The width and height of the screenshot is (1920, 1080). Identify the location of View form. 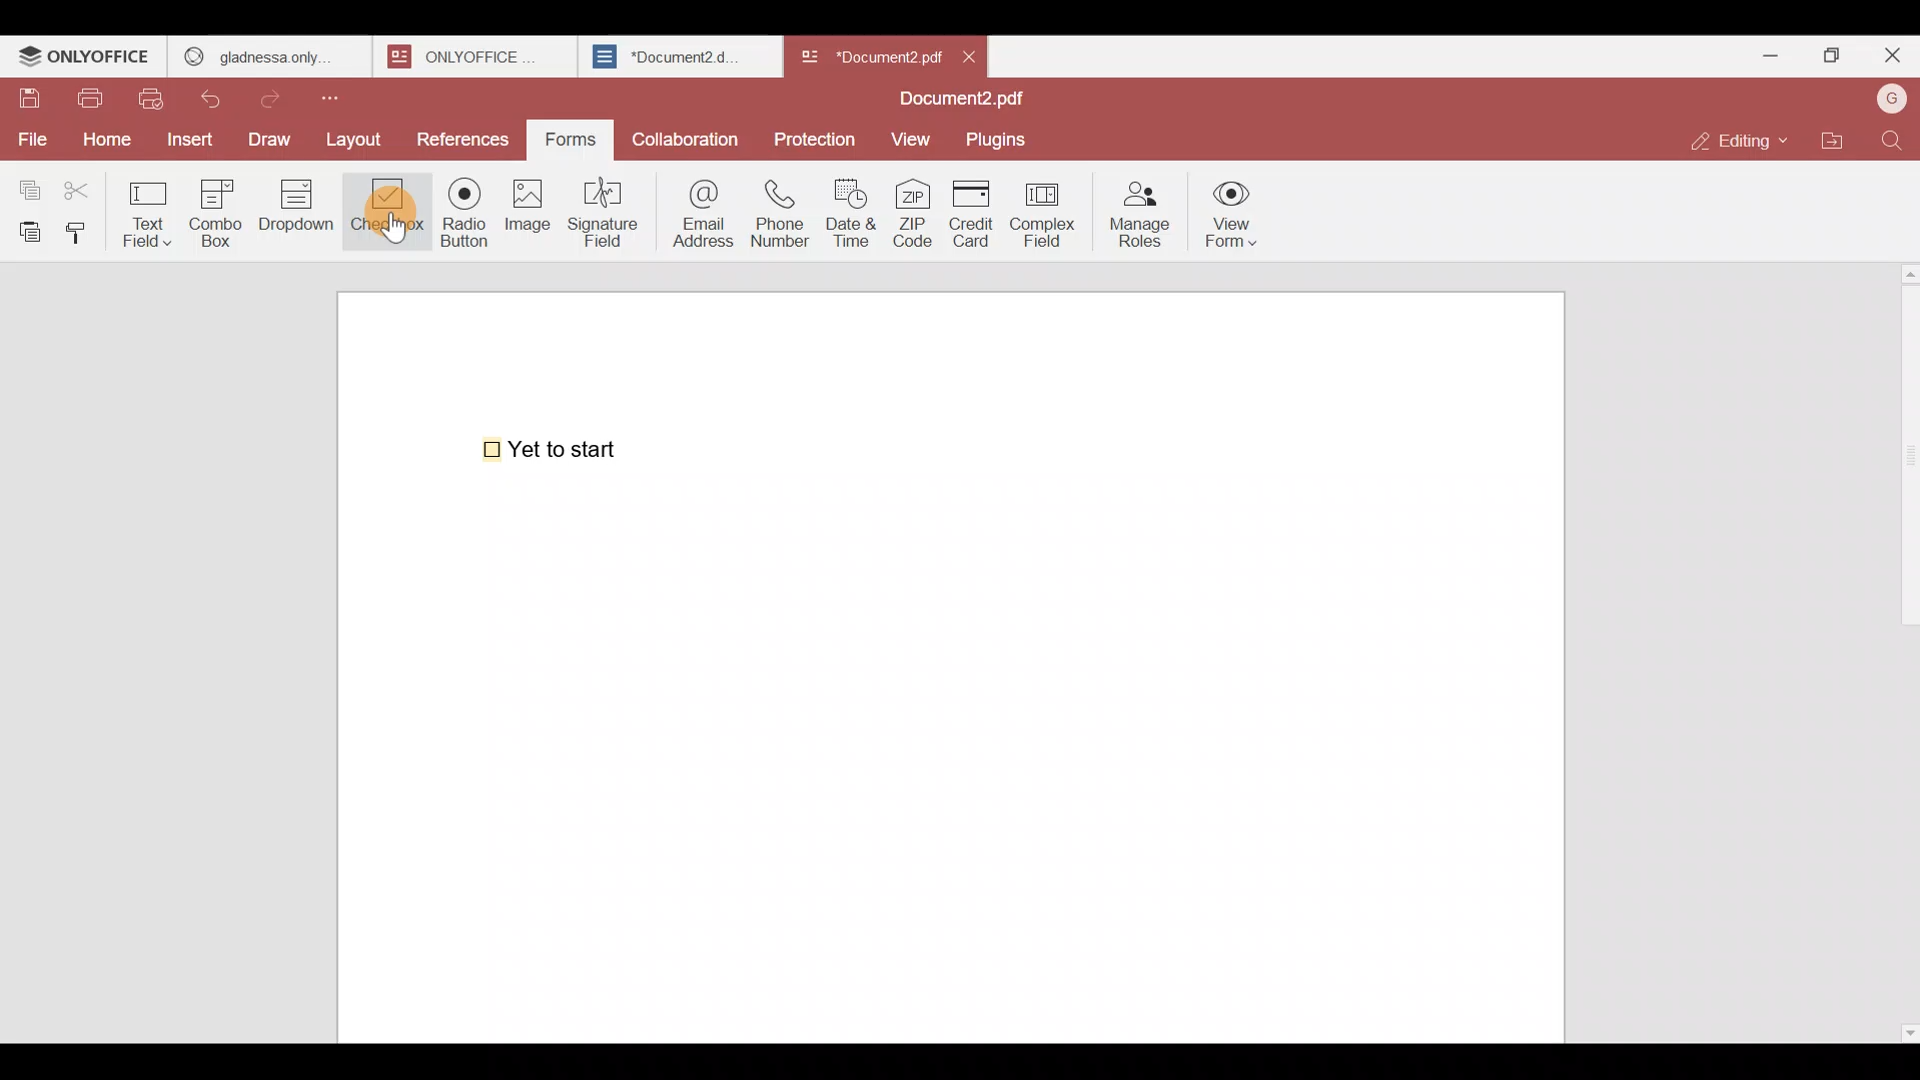
(1234, 215).